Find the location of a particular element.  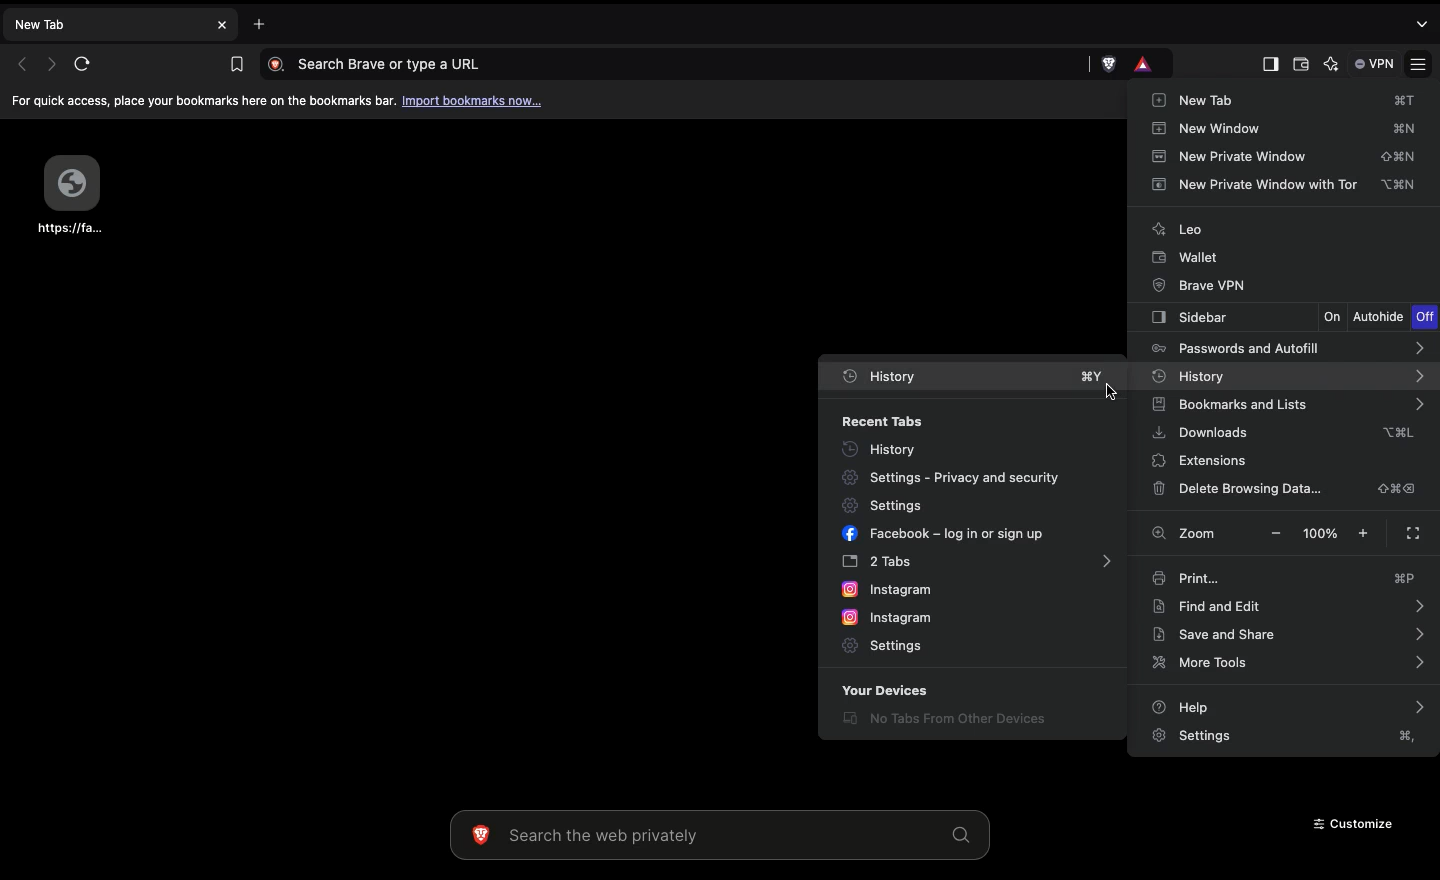

New private window is located at coordinates (1281, 158).